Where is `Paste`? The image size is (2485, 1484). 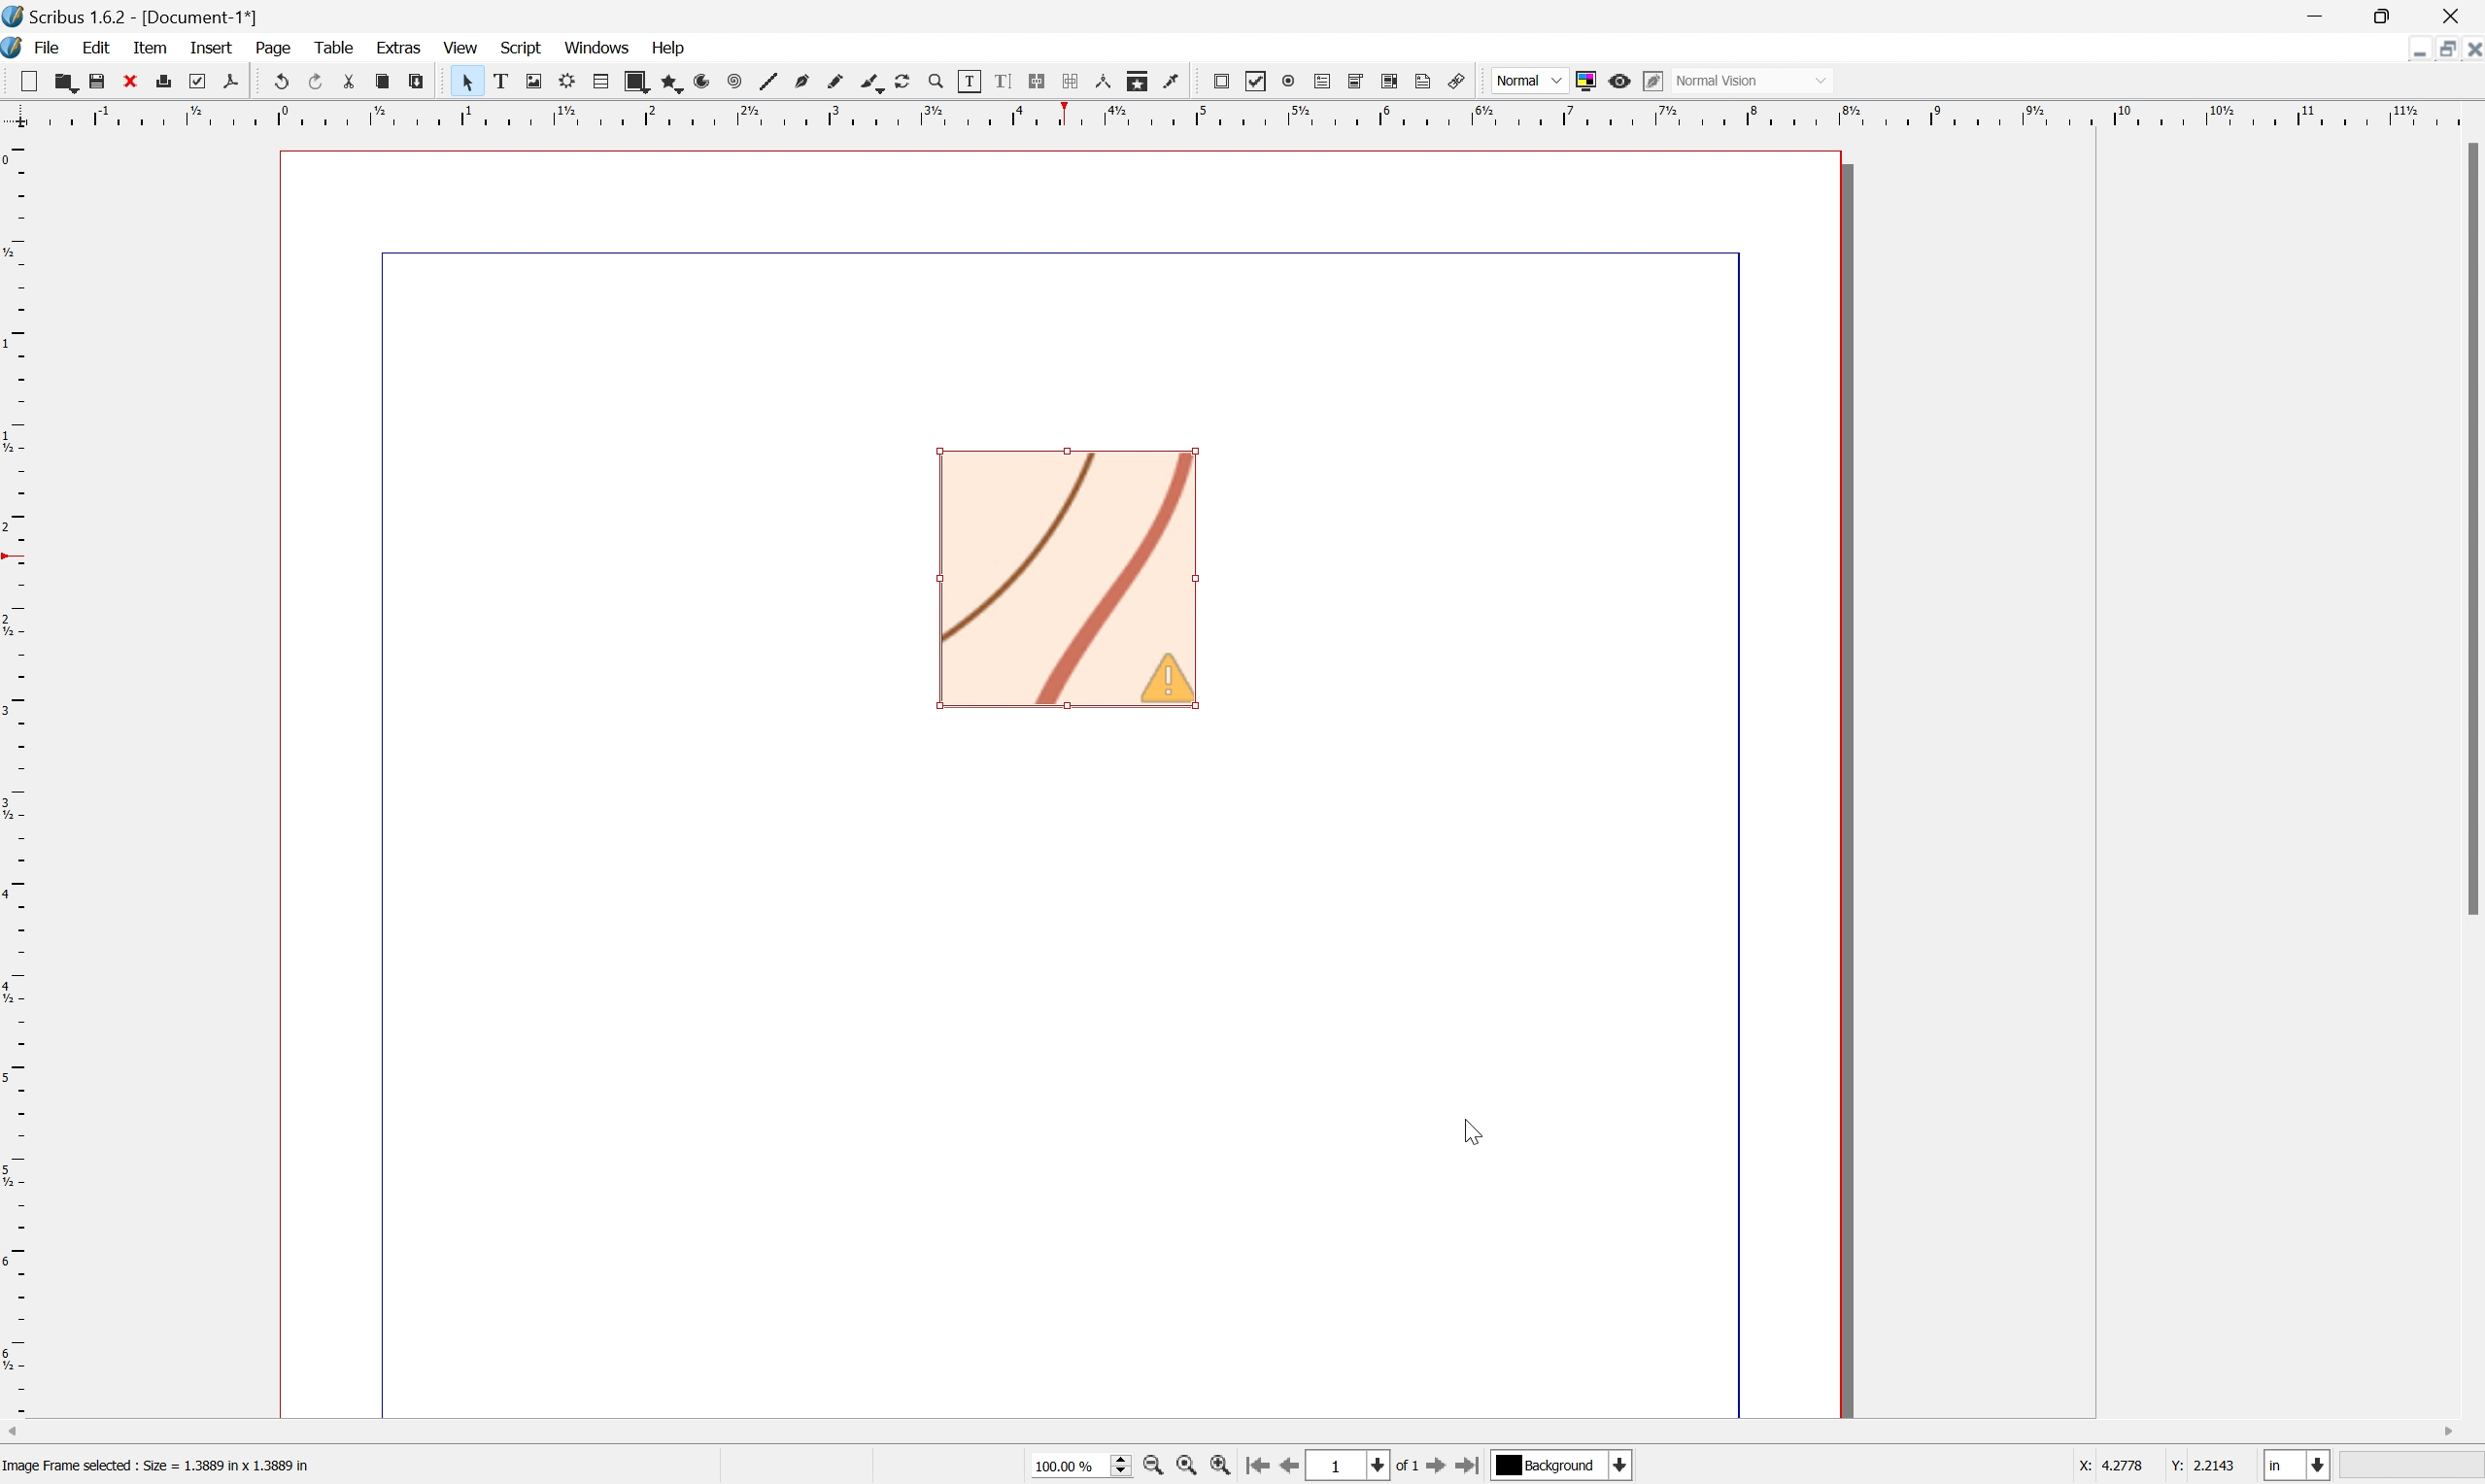 Paste is located at coordinates (418, 78).